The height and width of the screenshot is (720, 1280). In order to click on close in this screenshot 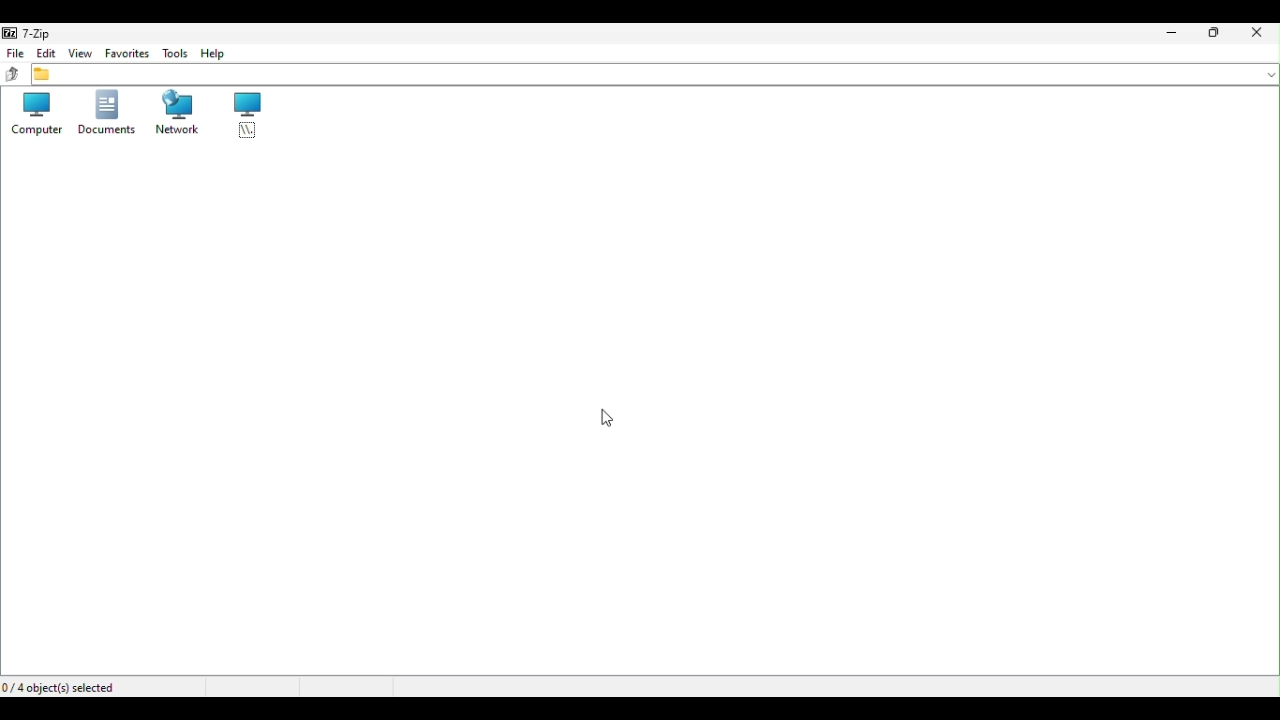, I will do `click(1260, 33)`.